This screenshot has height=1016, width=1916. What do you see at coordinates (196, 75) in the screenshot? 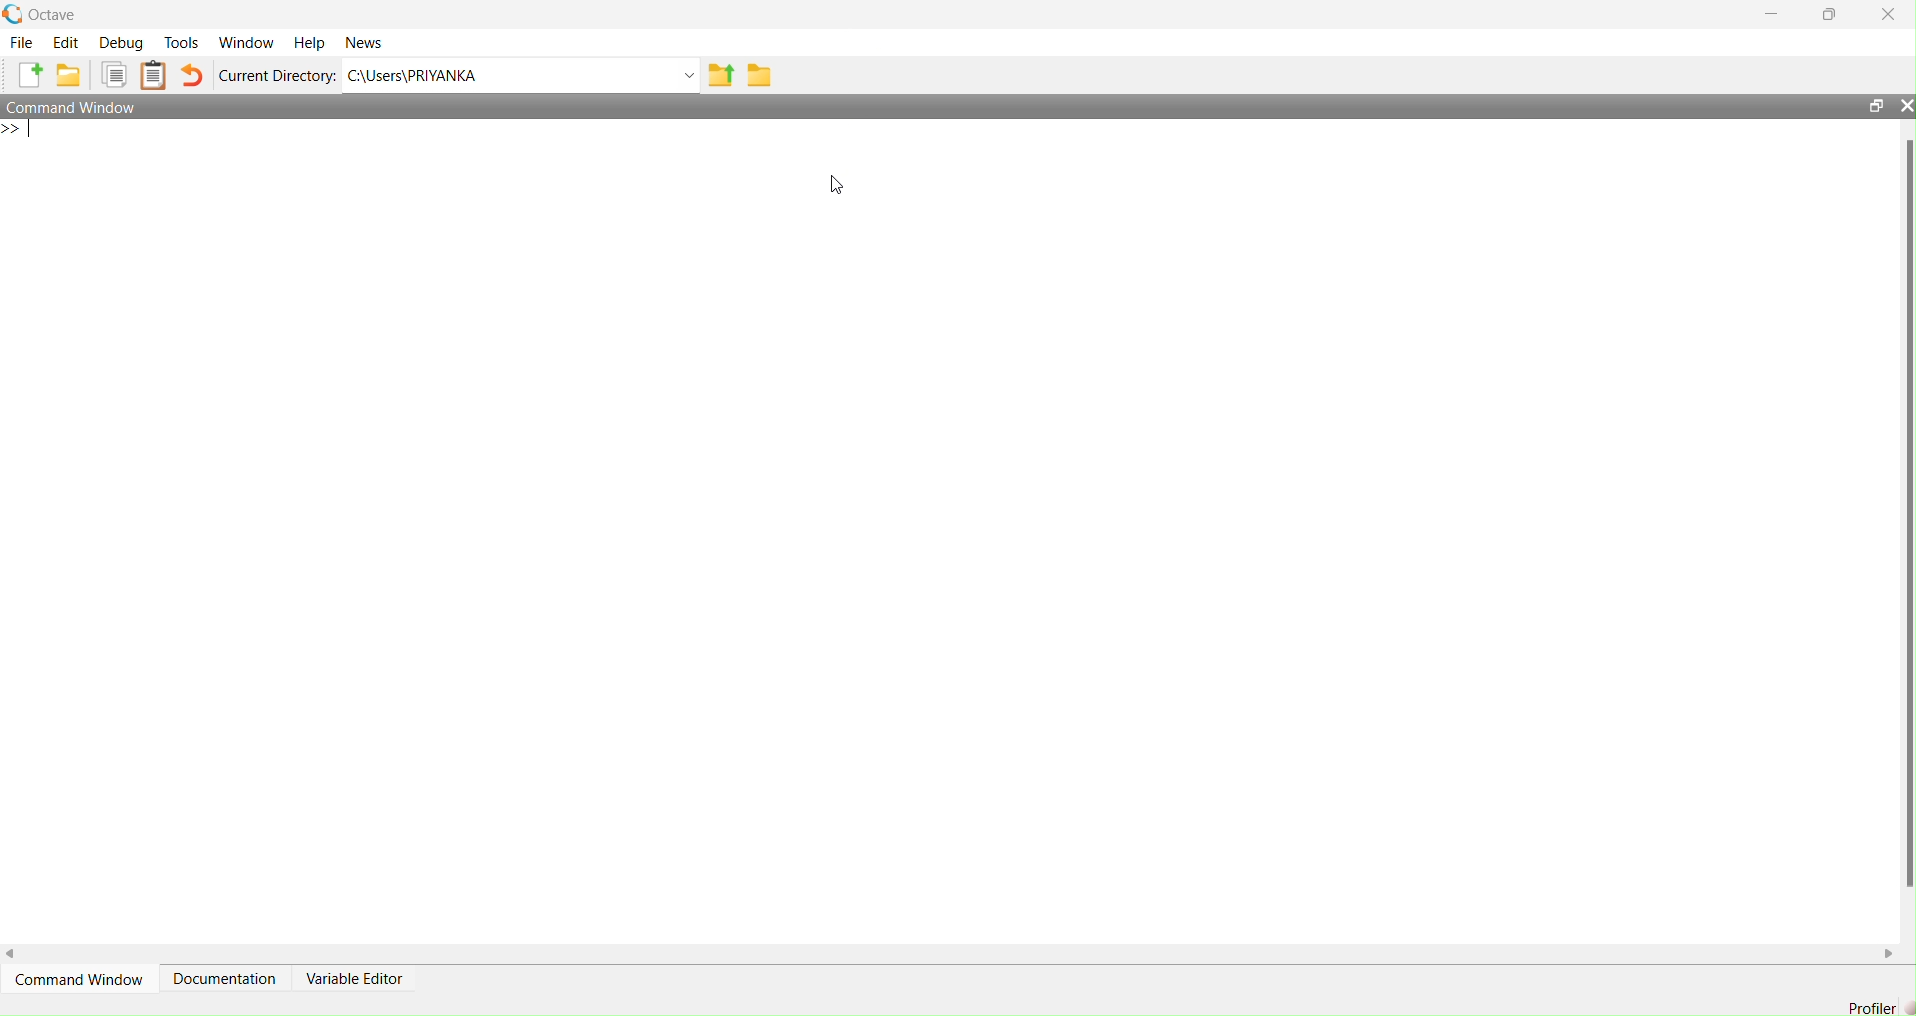
I see `redo` at bounding box center [196, 75].